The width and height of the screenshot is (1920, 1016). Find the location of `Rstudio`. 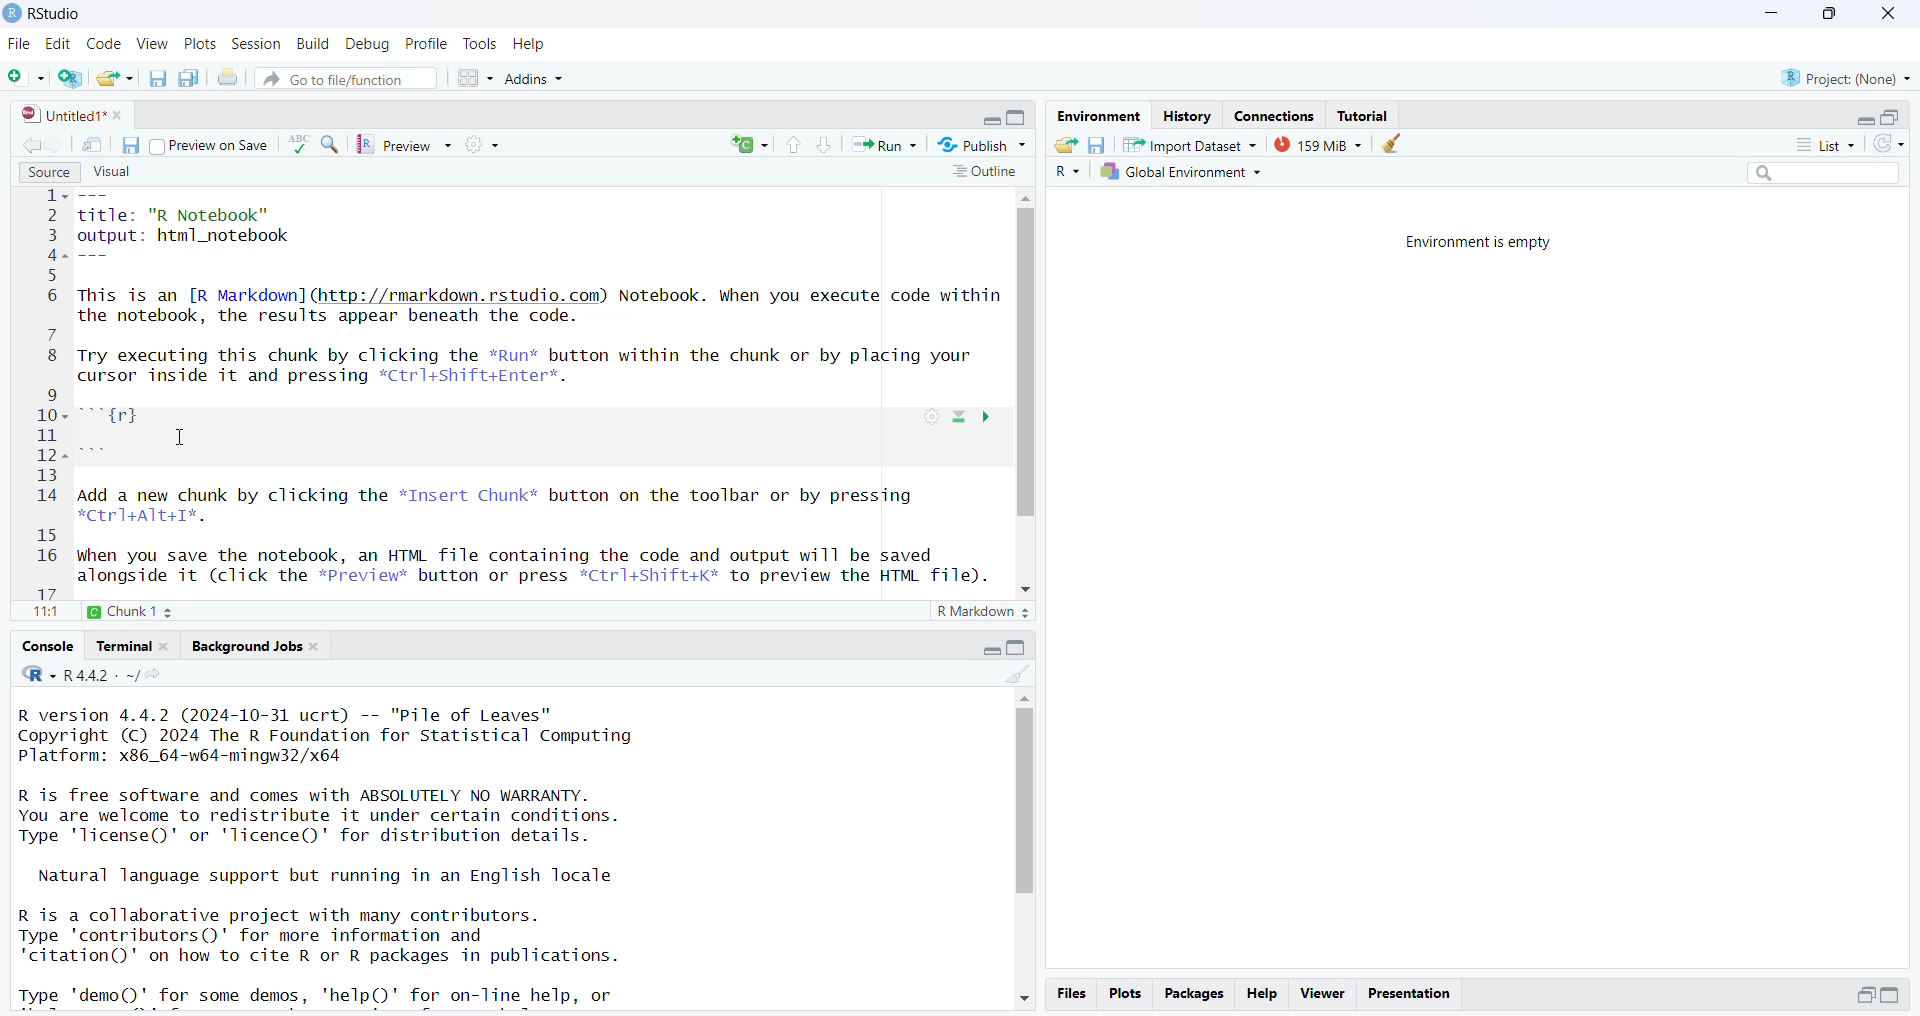

Rstudio is located at coordinates (44, 13).